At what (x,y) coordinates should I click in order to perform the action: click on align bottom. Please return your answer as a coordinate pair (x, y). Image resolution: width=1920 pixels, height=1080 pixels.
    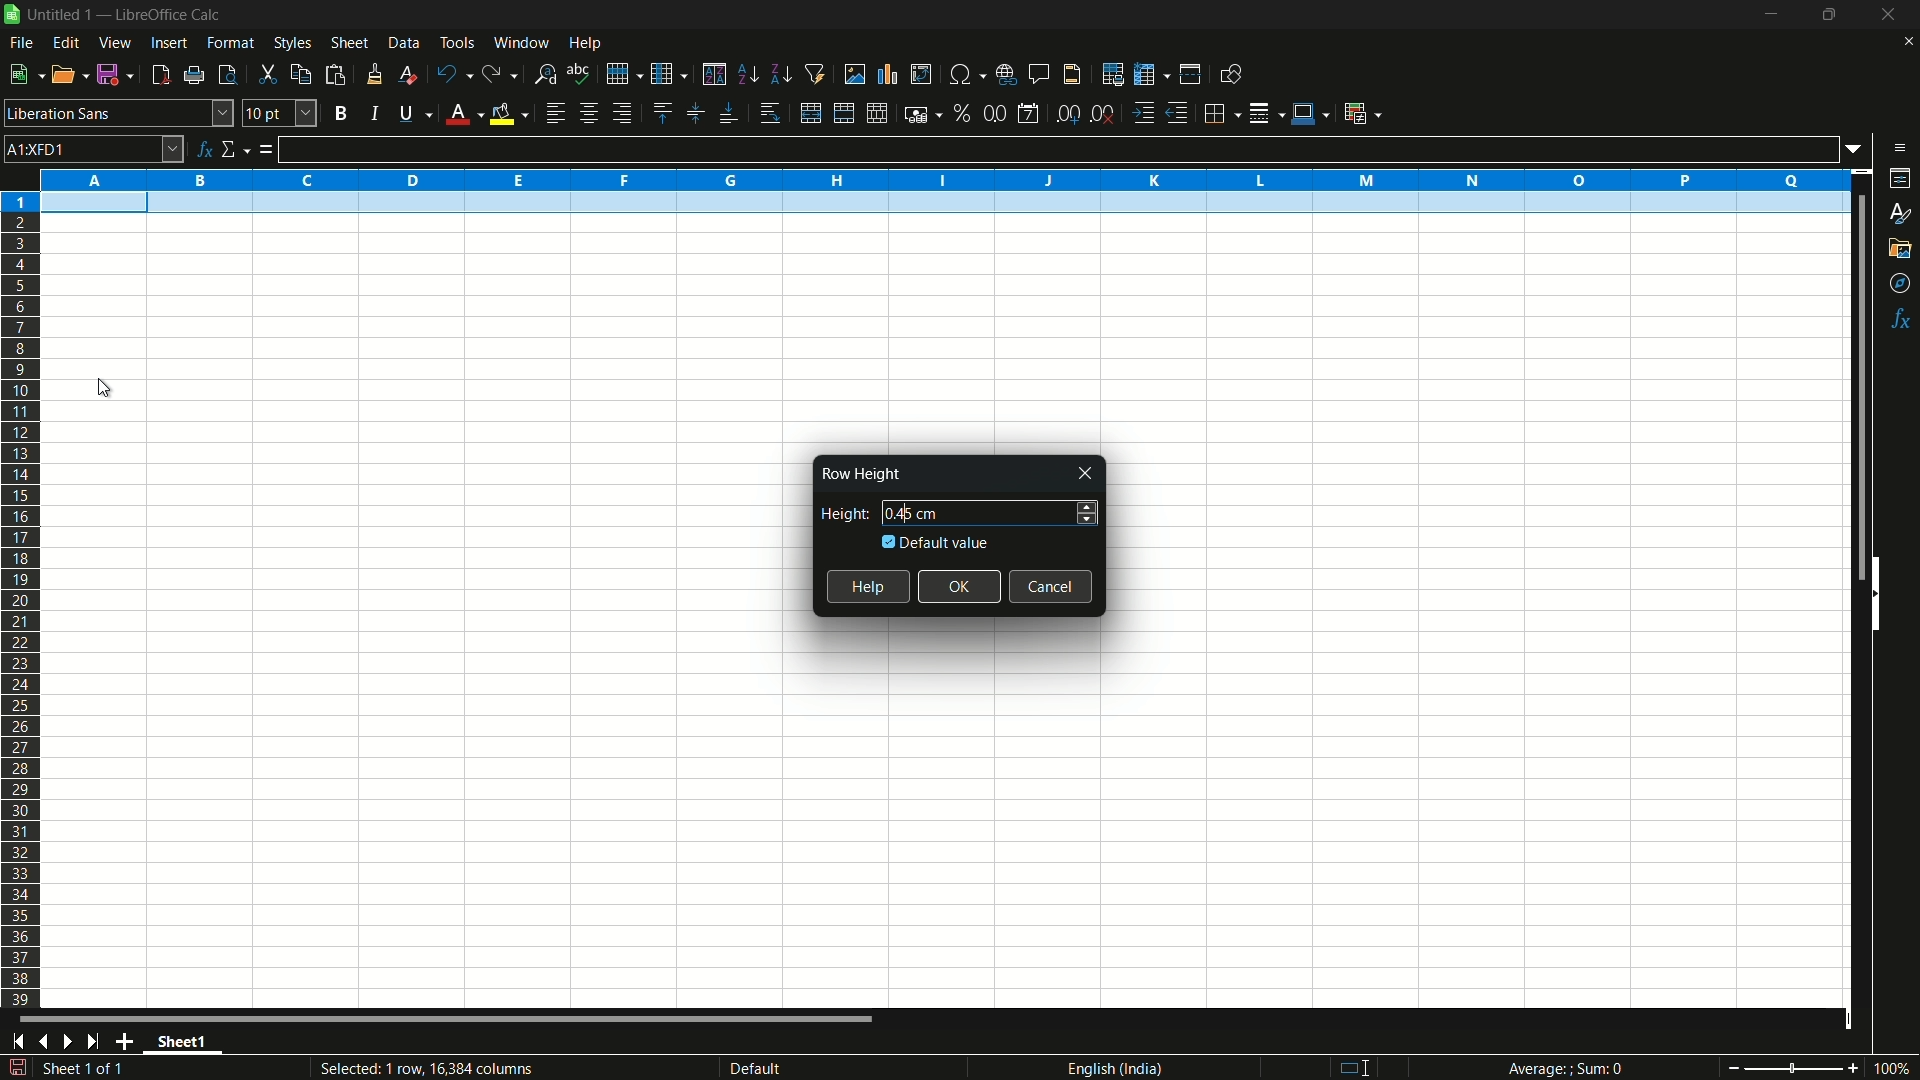
    Looking at the image, I should click on (729, 115).